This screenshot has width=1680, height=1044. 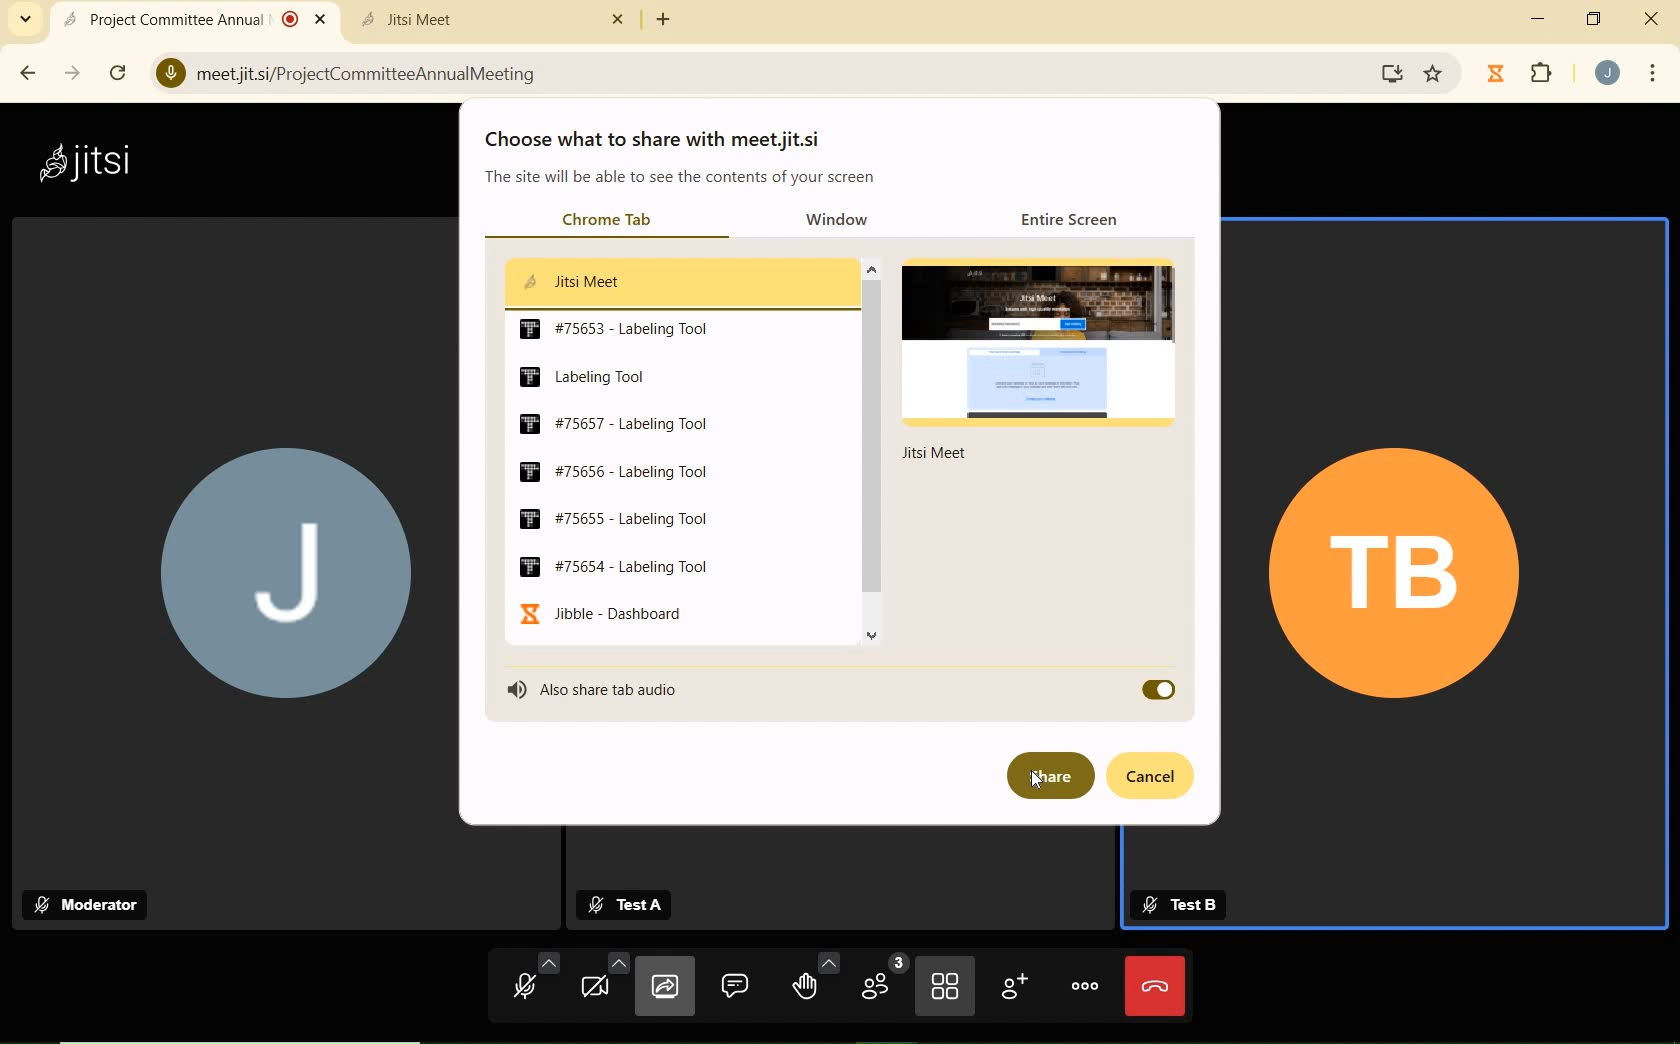 I want to click on #75655 - Labeling Tool, so click(x=610, y=516).